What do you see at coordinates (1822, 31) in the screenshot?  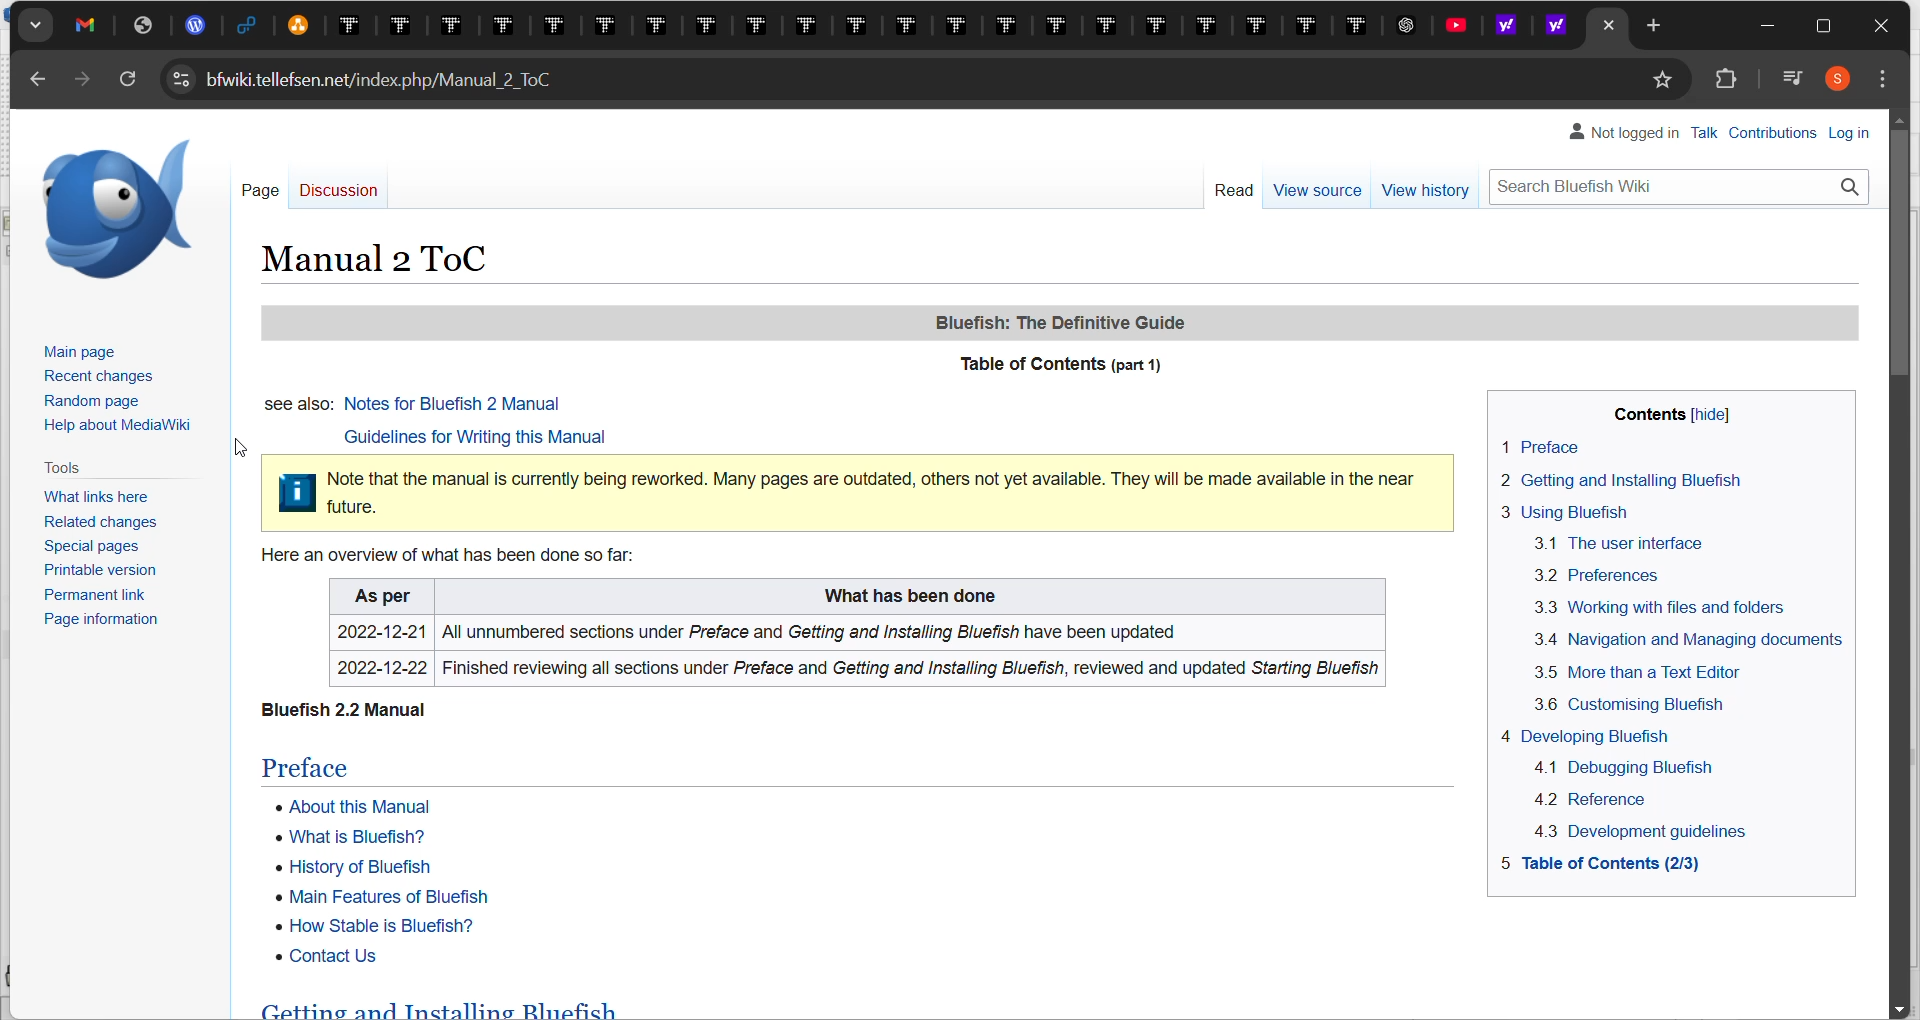 I see `maximize` at bounding box center [1822, 31].